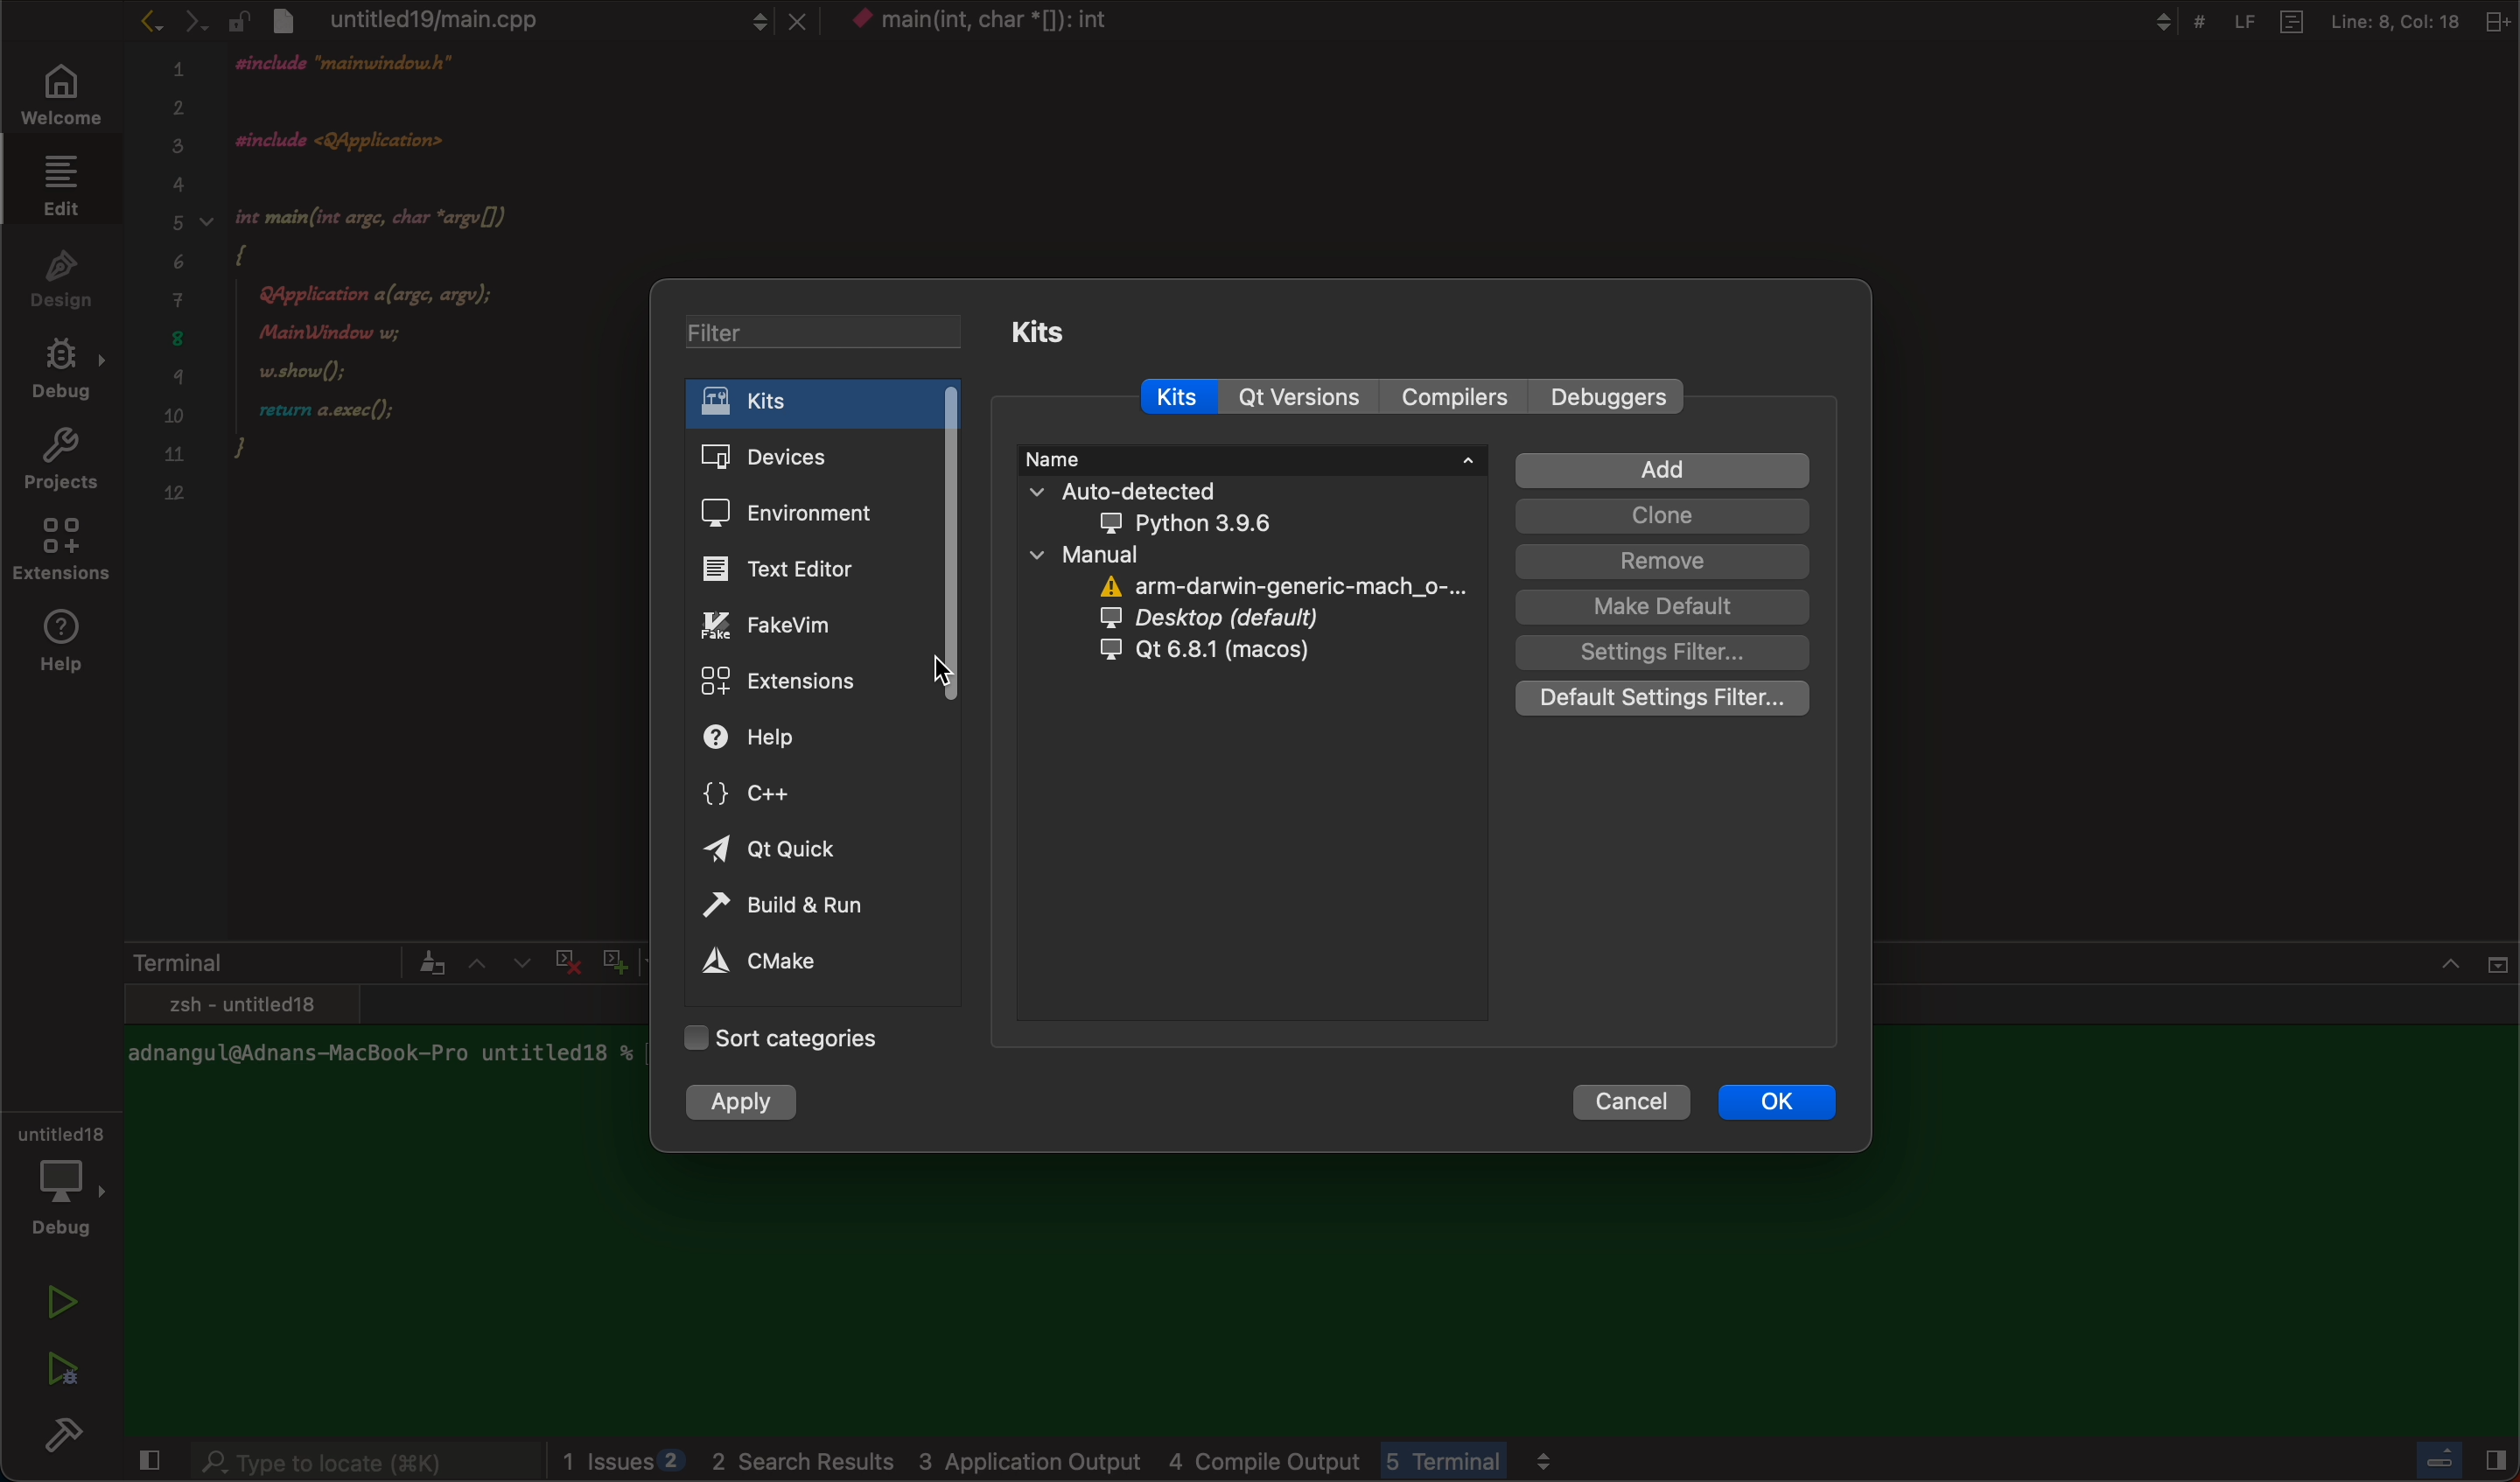 Image resolution: width=2520 pixels, height=1482 pixels. What do you see at coordinates (2455, 1464) in the screenshot?
I see `` at bounding box center [2455, 1464].